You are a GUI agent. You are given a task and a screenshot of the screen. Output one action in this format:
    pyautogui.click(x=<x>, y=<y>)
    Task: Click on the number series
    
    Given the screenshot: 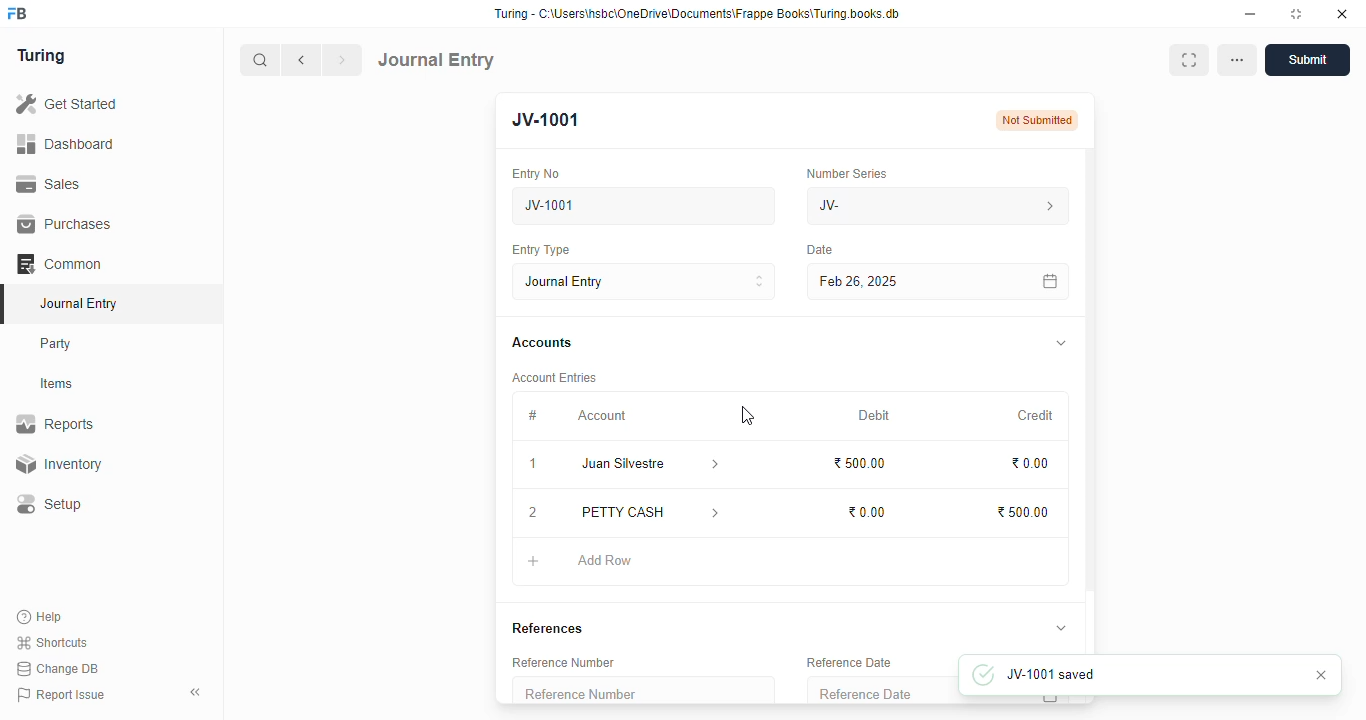 What is the action you would take?
    pyautogui.click(x=846, y=173)
    